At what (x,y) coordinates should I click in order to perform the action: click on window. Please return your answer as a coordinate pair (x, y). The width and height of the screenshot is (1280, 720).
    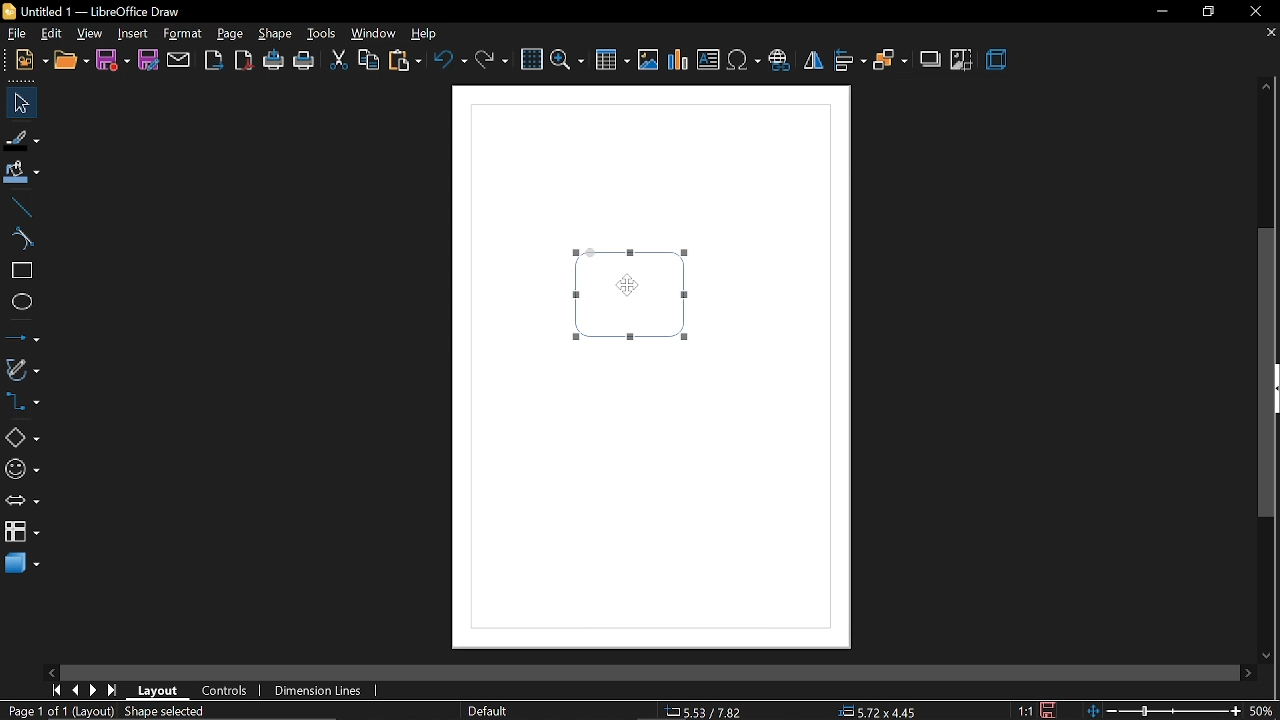
    Looking at the image, I should click on (374, 32).